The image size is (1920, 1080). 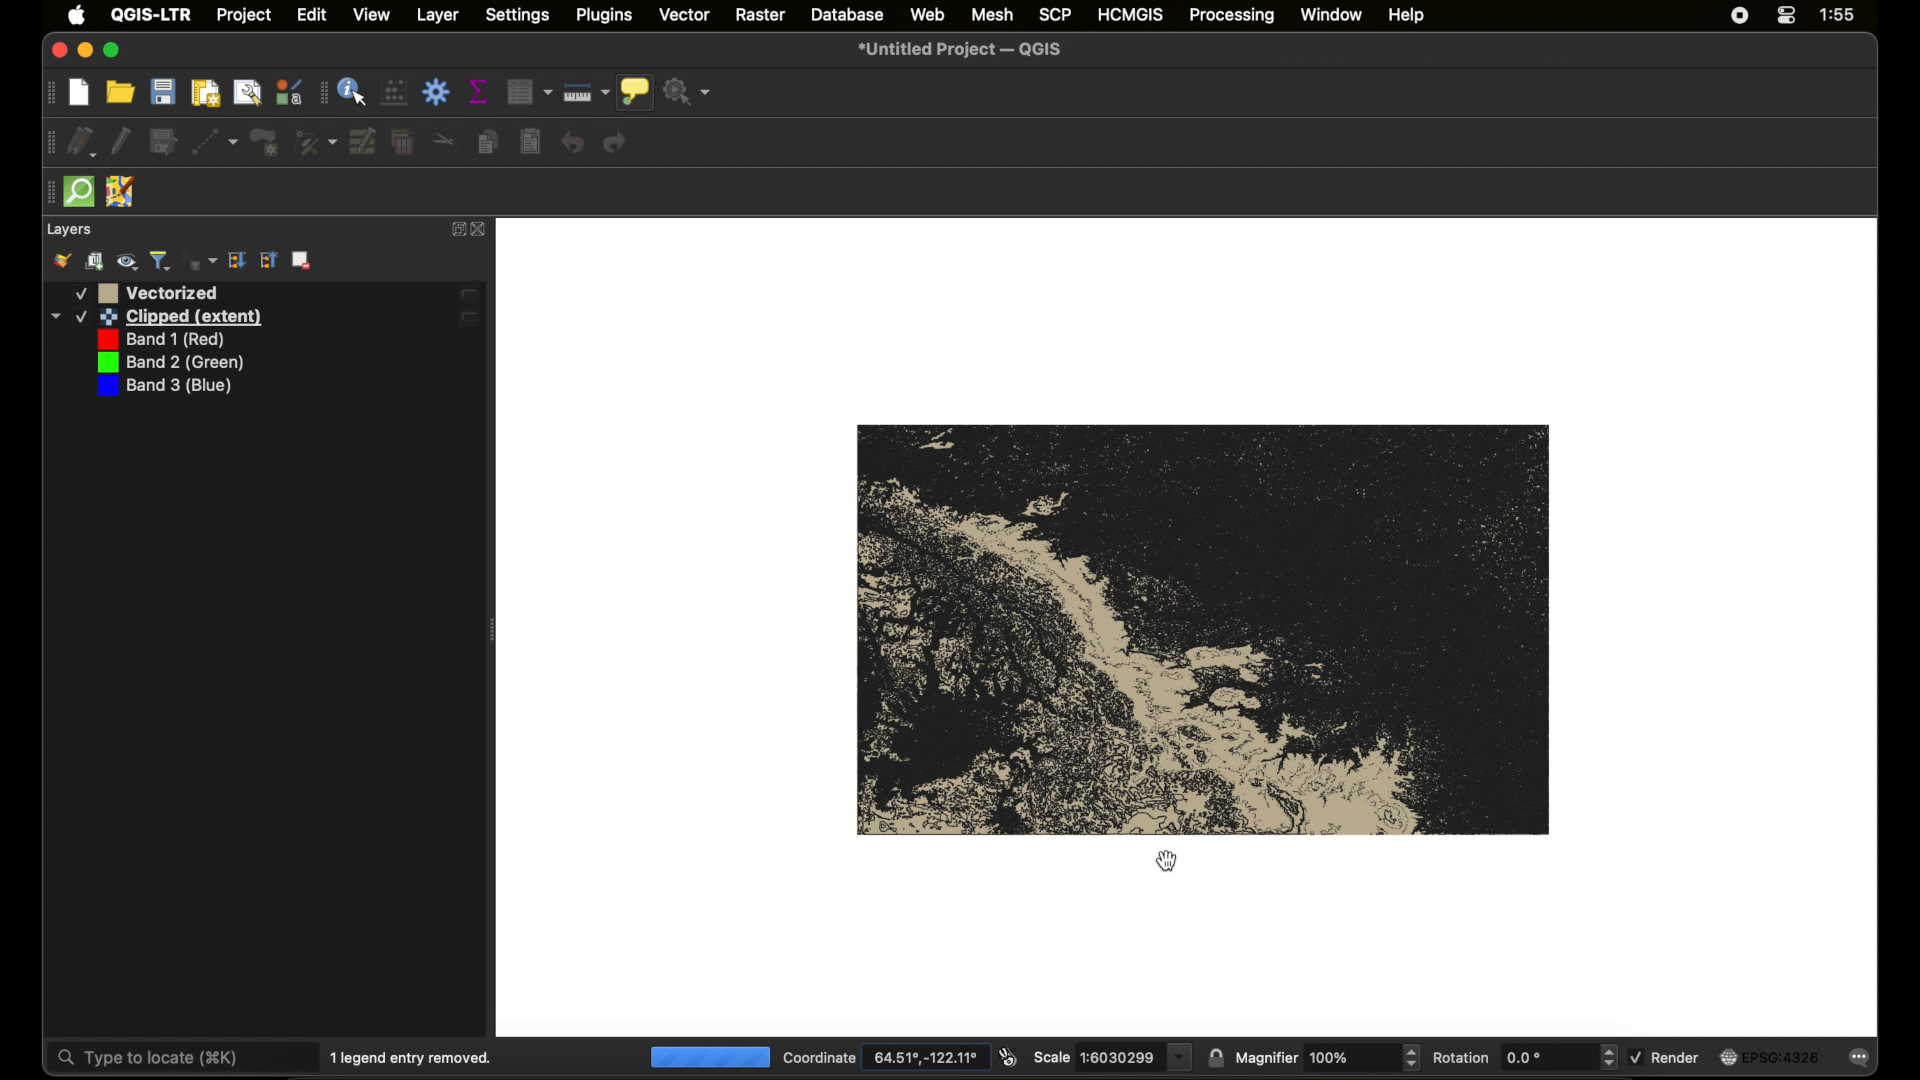 I want to click on cut, so click(x=444, y=138).